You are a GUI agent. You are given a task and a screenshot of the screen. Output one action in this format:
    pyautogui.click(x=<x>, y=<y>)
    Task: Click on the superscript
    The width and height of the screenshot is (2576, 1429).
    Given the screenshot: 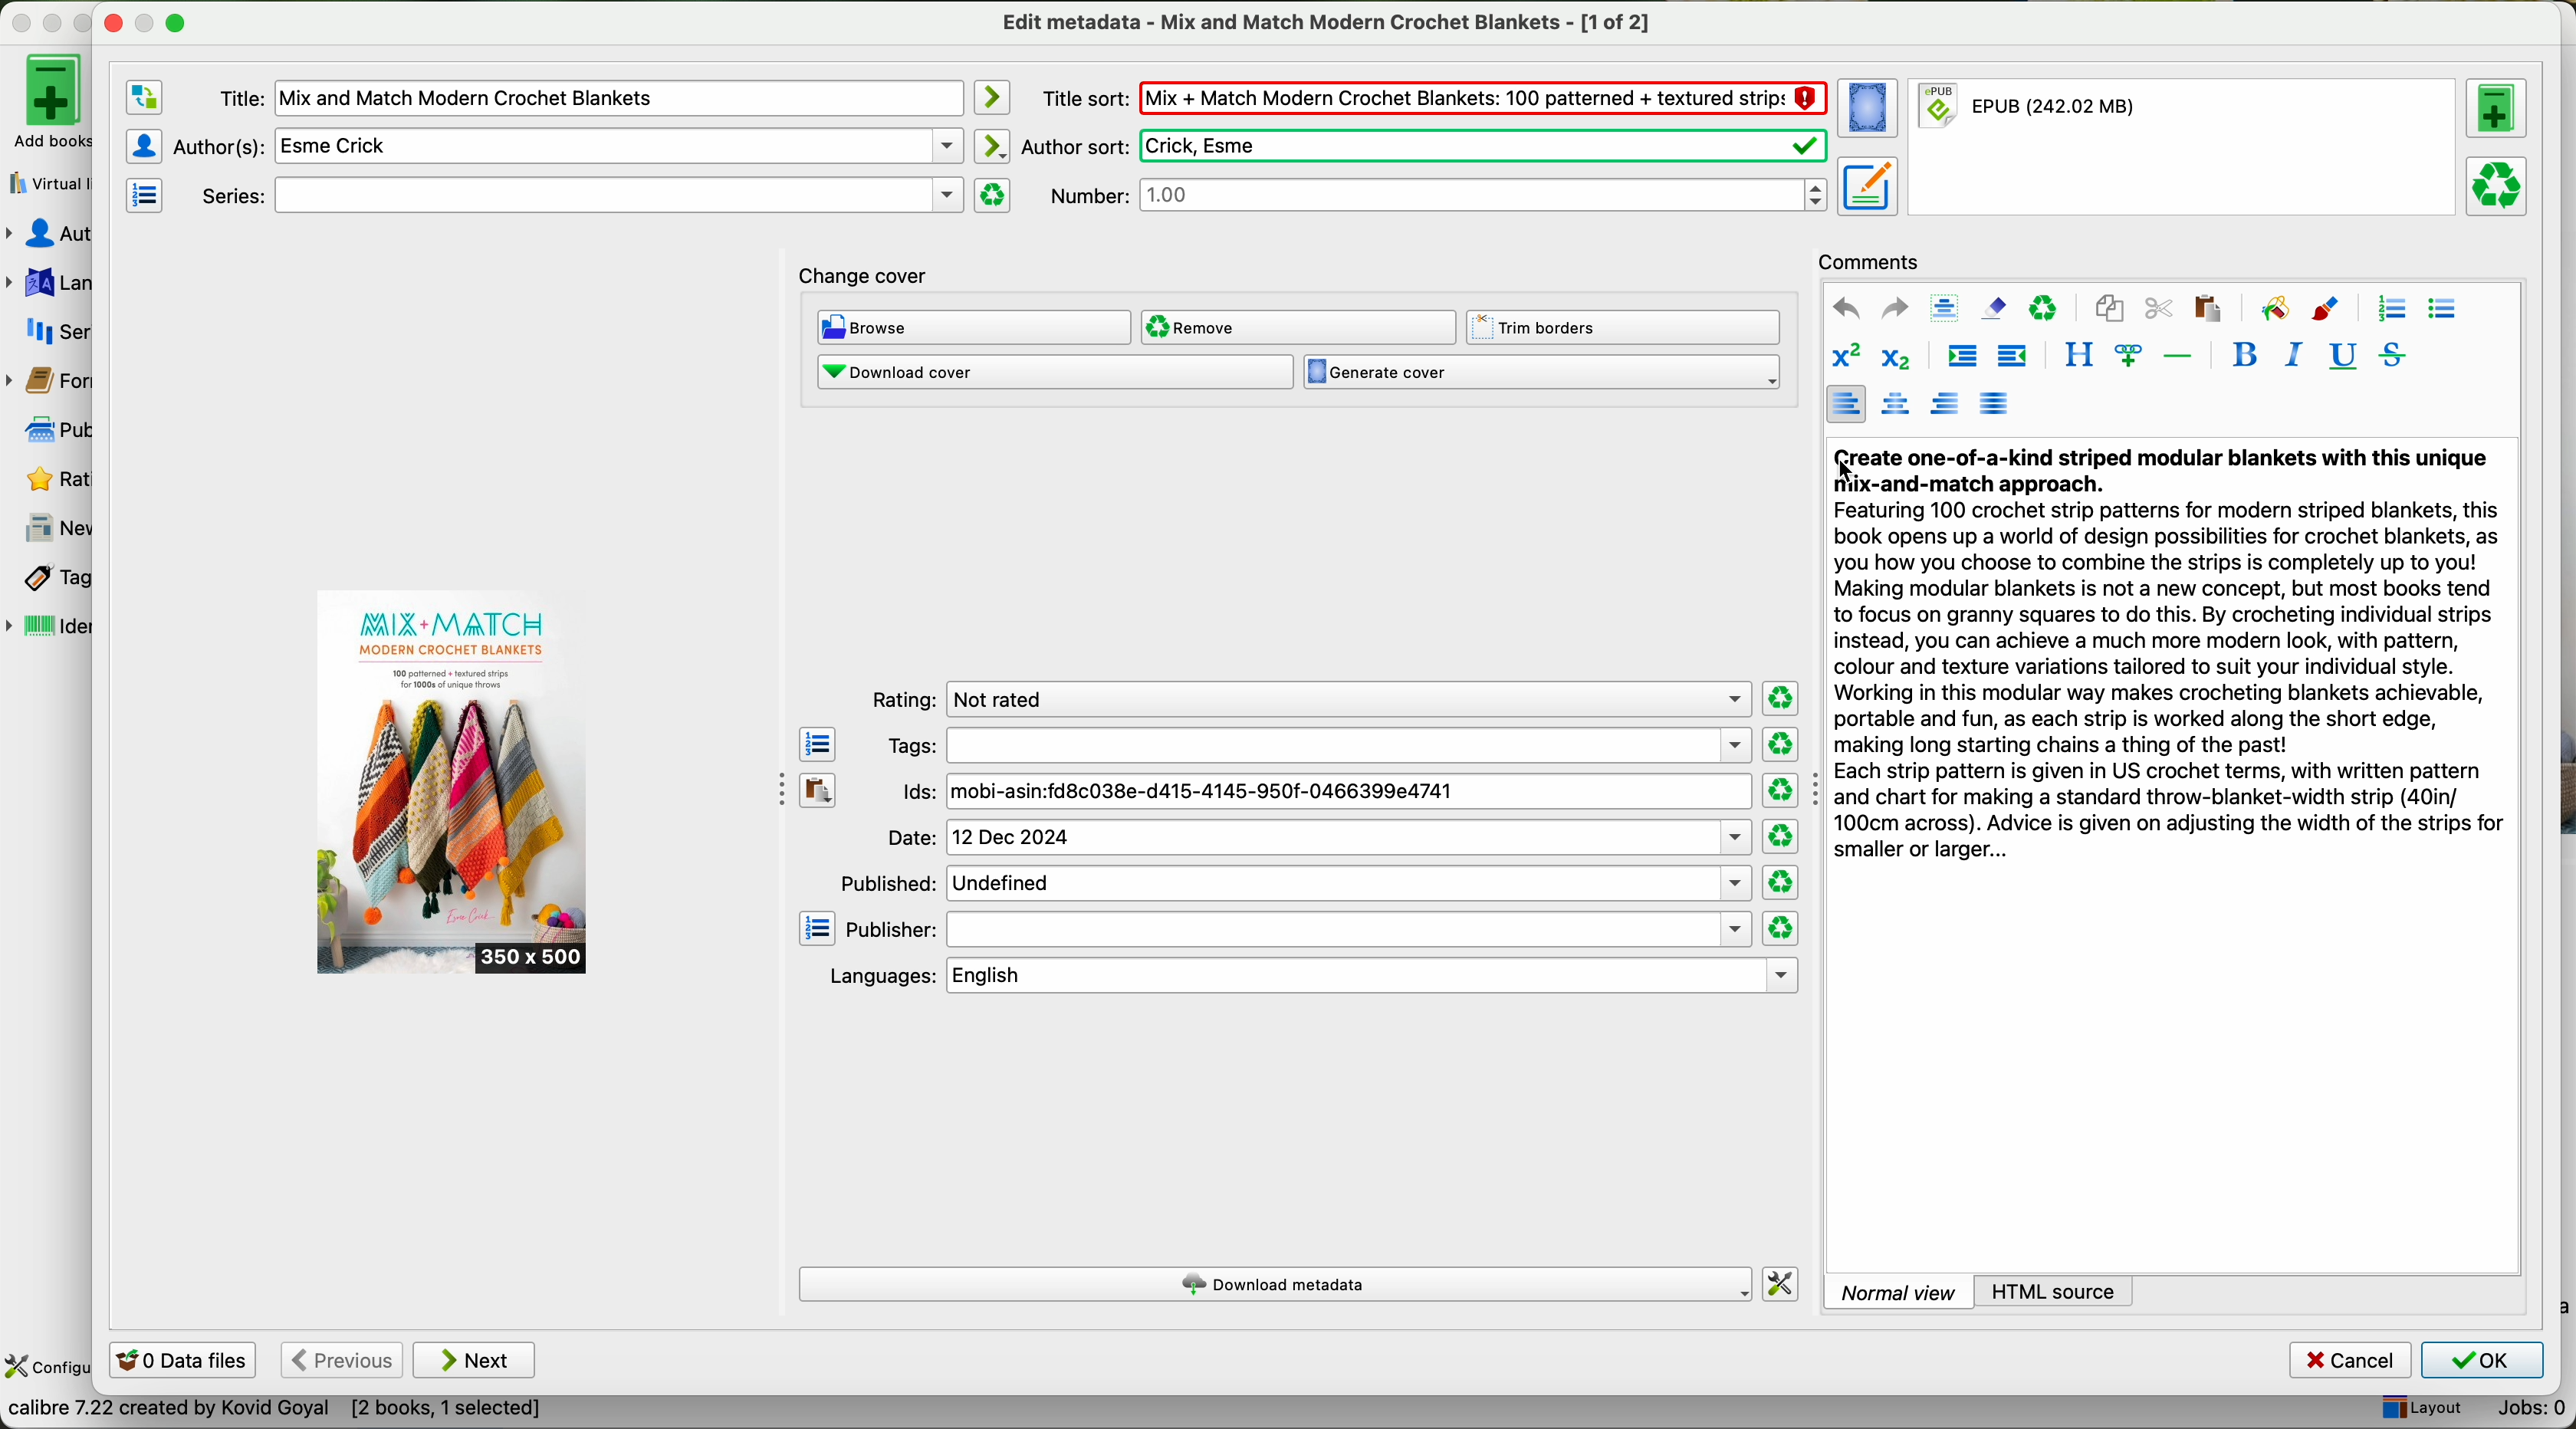 What is the action you would take?
    pyautogui.click(x=1845, y=357)
    